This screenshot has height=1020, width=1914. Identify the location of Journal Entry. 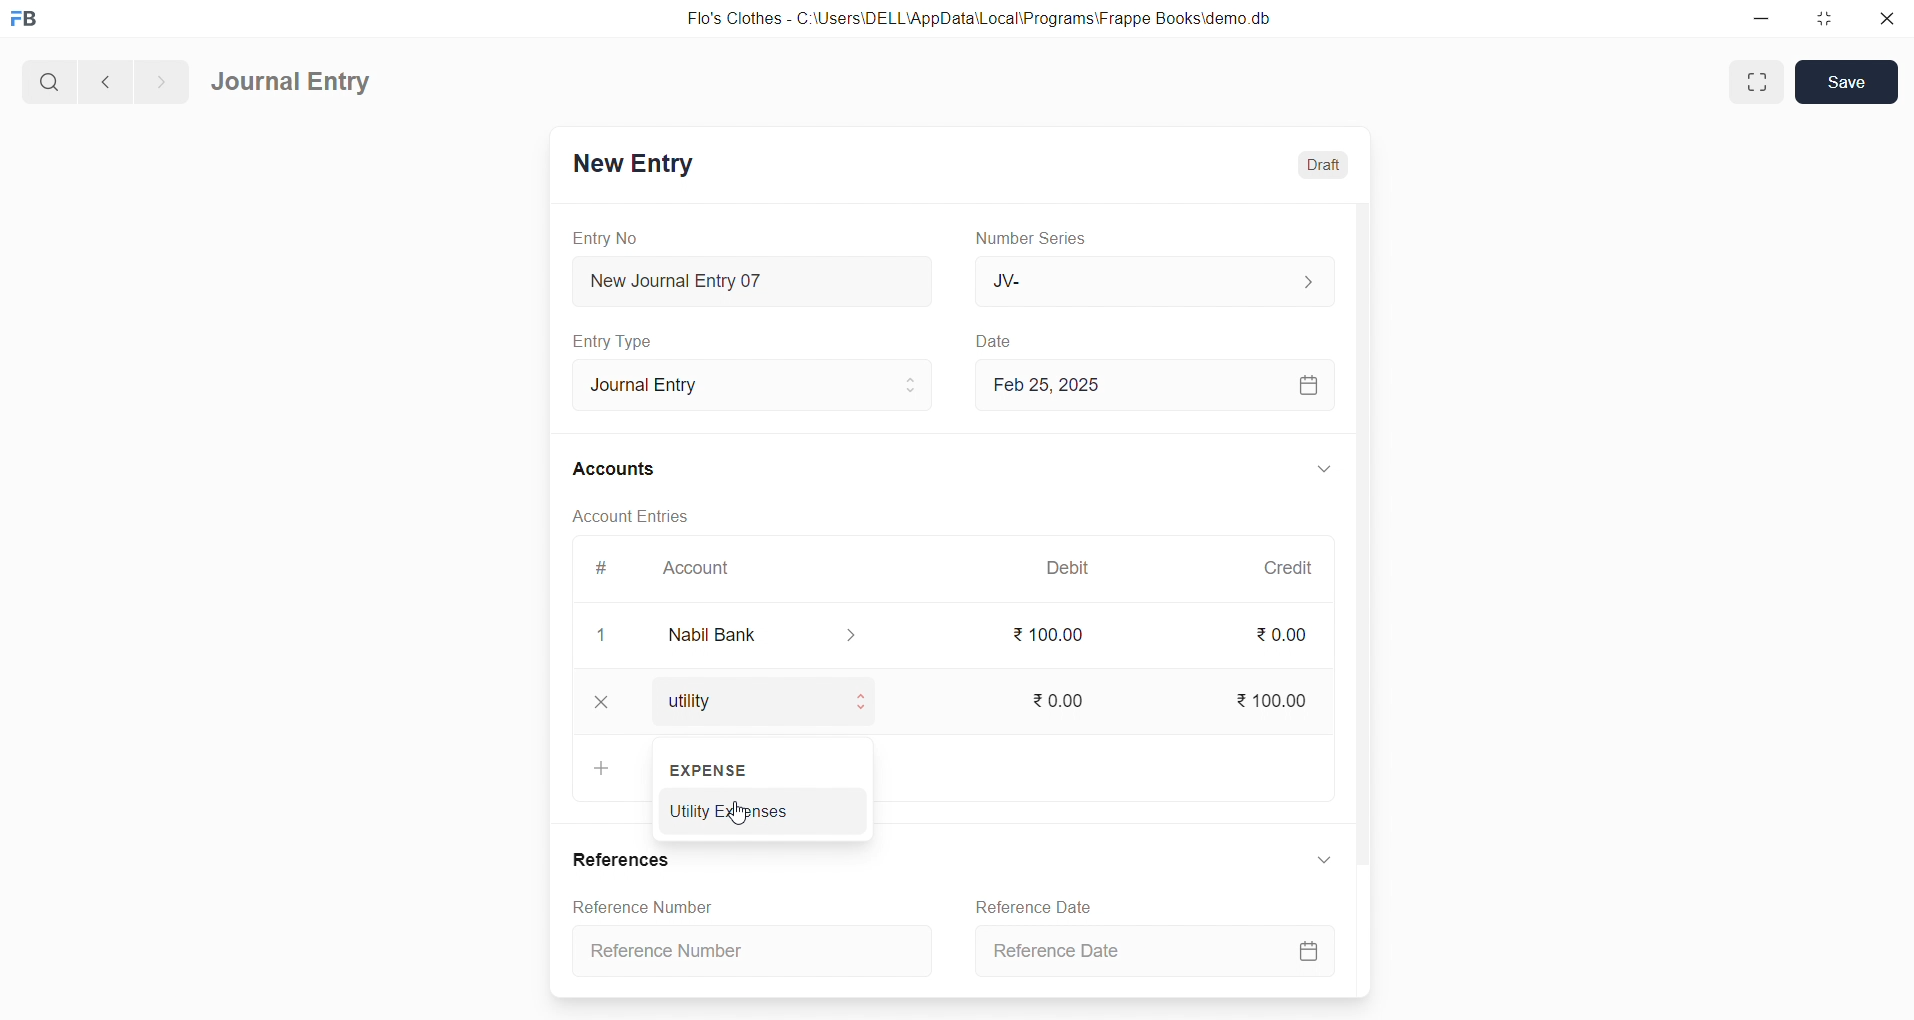
(737, 382).